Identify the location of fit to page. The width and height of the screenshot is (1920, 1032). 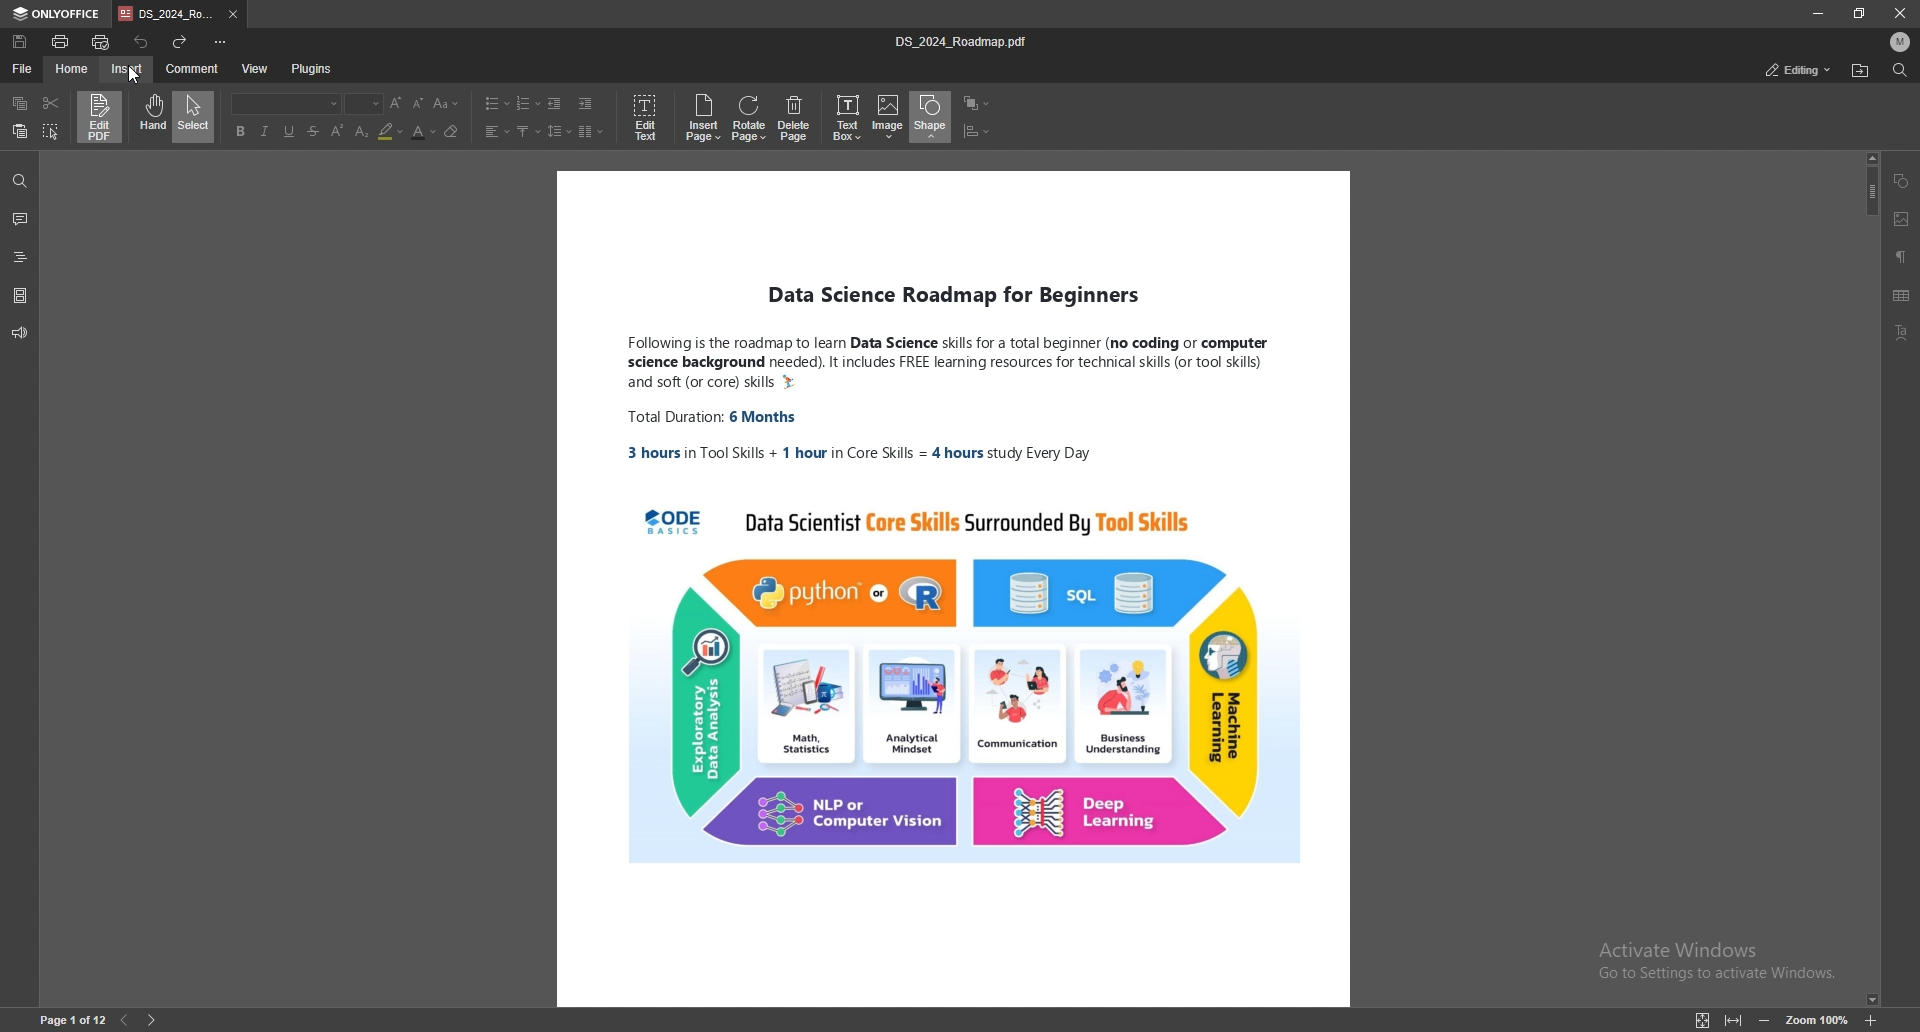
(1701, 1020).